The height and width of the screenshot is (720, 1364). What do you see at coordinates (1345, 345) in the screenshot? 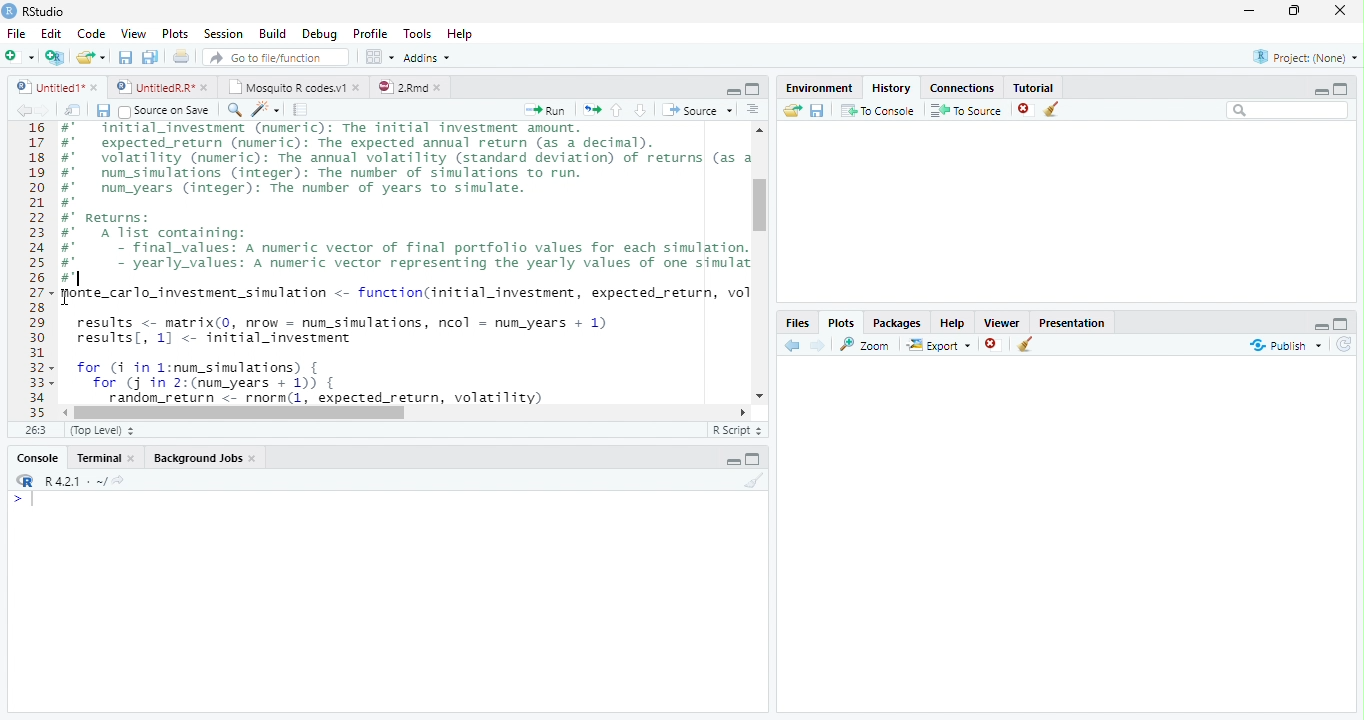
I see `Refresh List` at bounding box center [1345, 345].